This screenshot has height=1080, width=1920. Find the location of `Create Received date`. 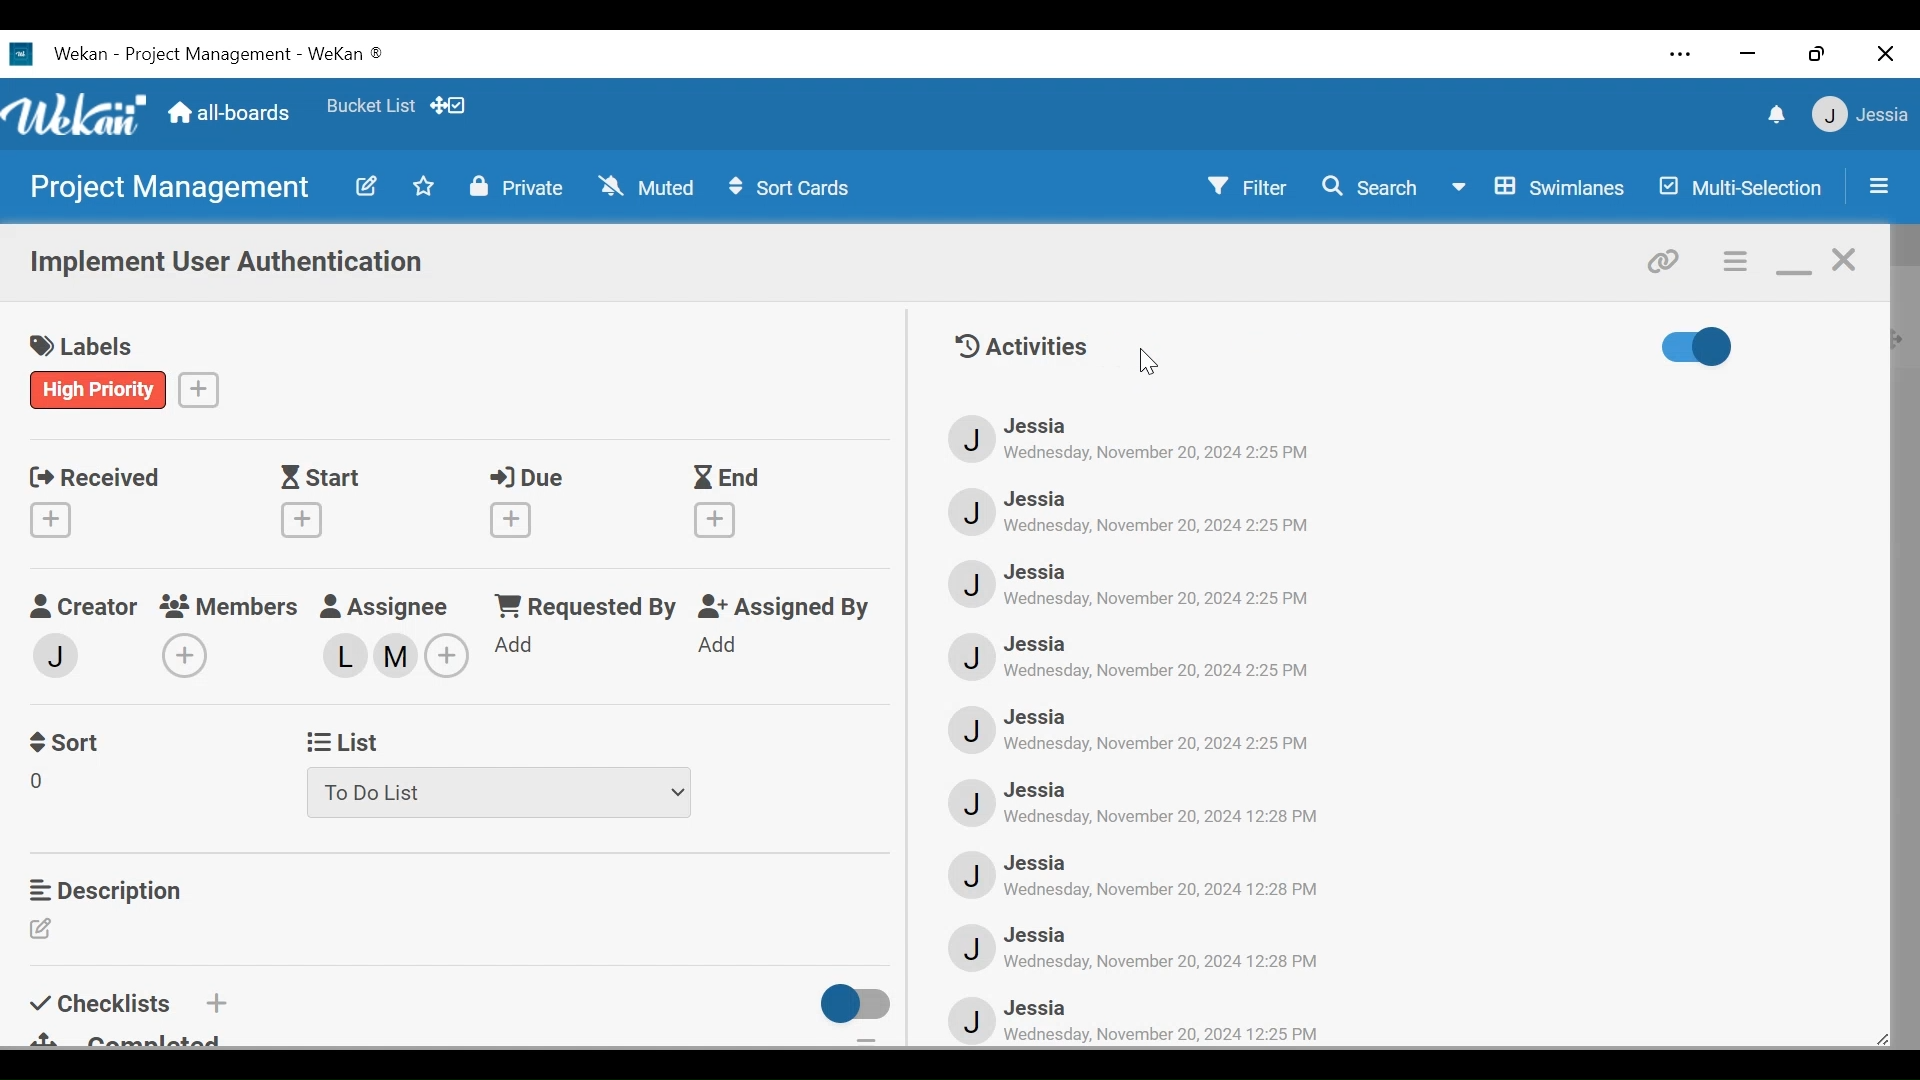

Create Received date is located at coordinates (52, 518).